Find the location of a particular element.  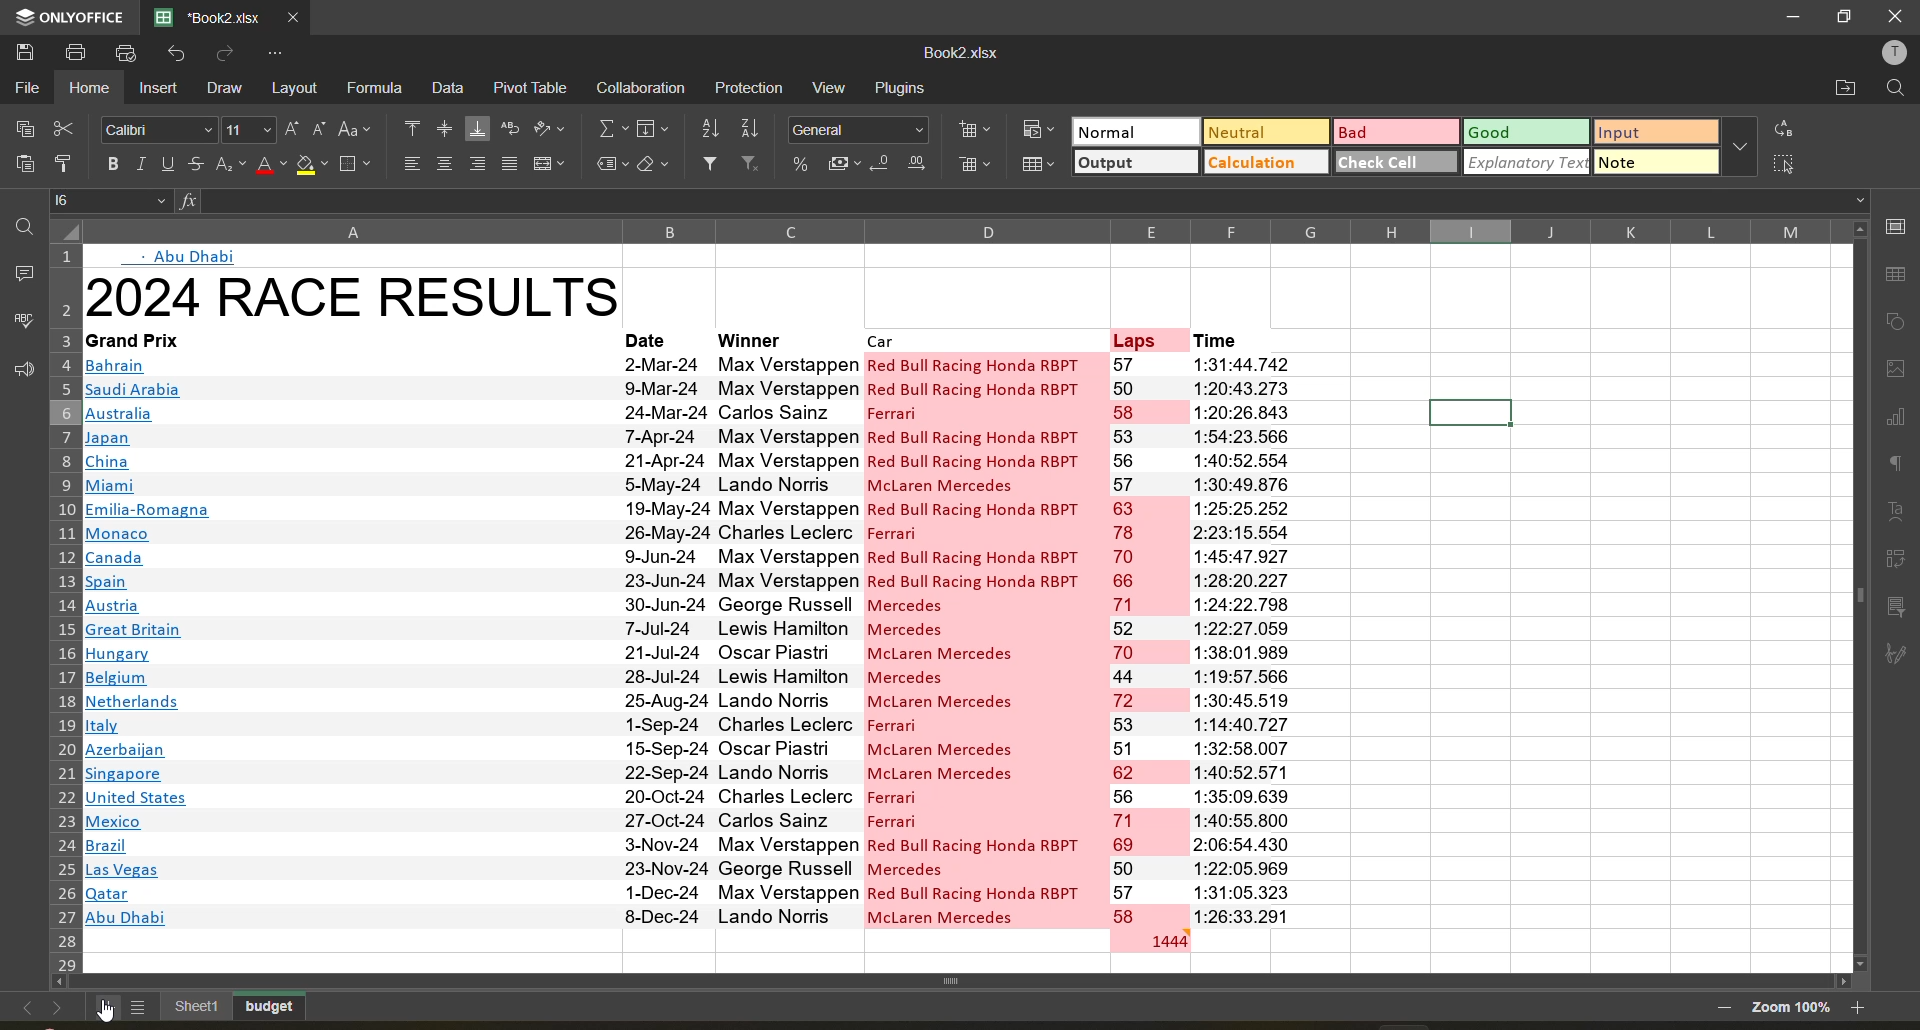

decrease decimal is located at coordinates (882, 165).